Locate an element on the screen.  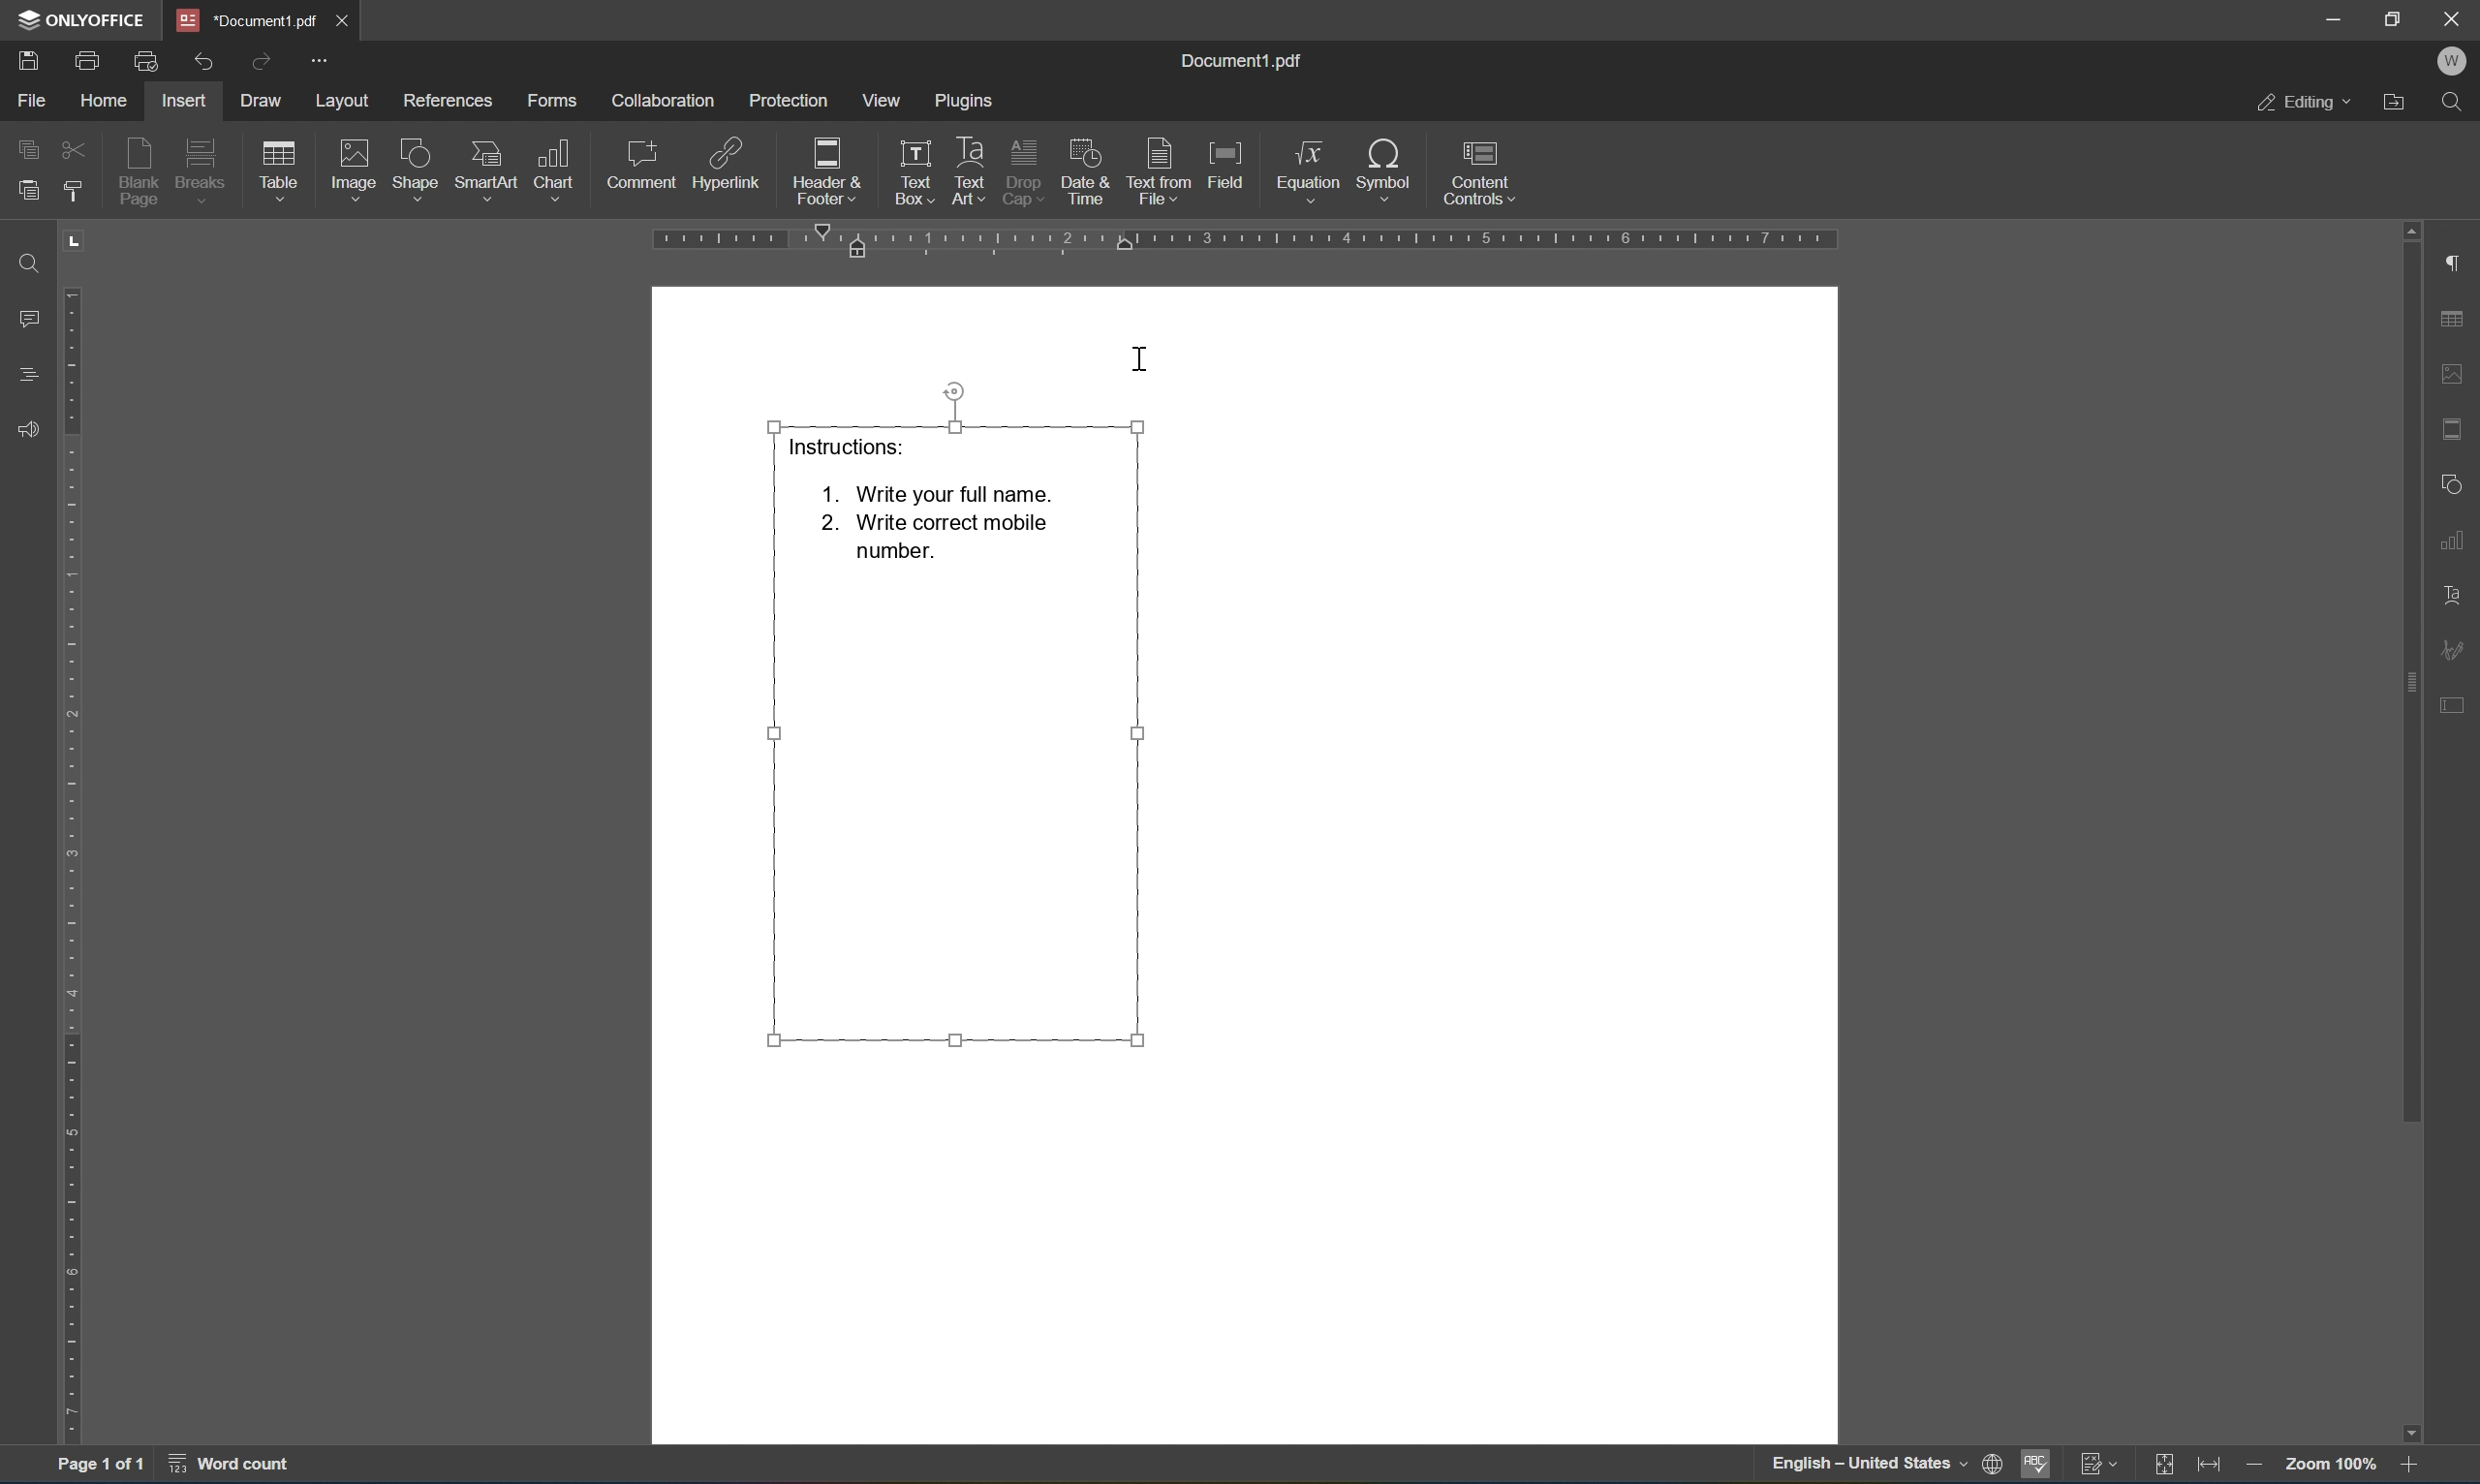
Quick print is located at coordinates (149, 58).